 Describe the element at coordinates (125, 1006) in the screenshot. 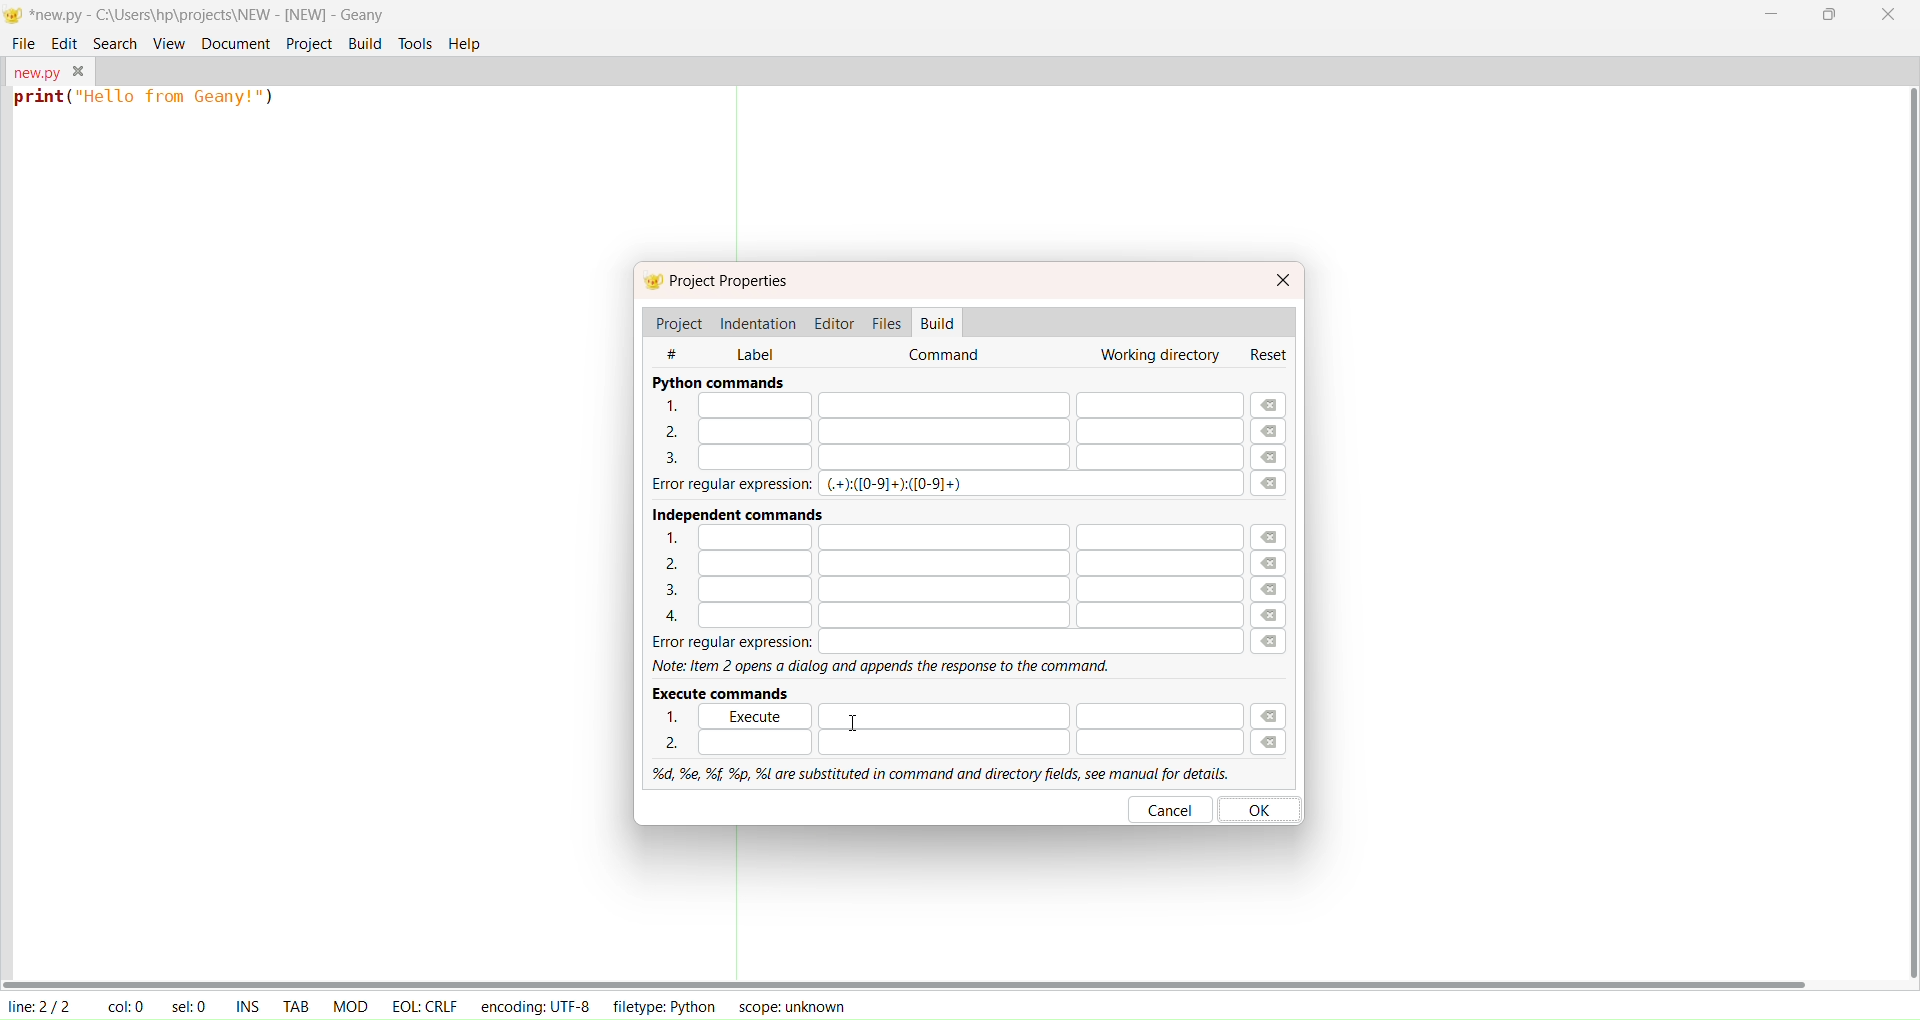

I see `col: 0` at that location.